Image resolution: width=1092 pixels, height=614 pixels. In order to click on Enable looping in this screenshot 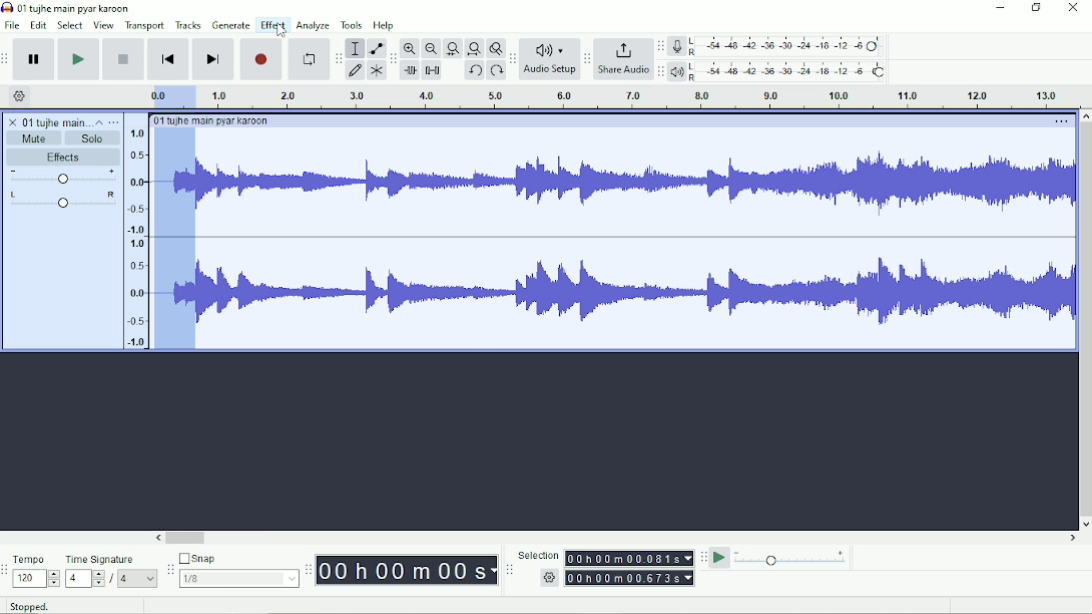, I will do `click(307, 60)`.